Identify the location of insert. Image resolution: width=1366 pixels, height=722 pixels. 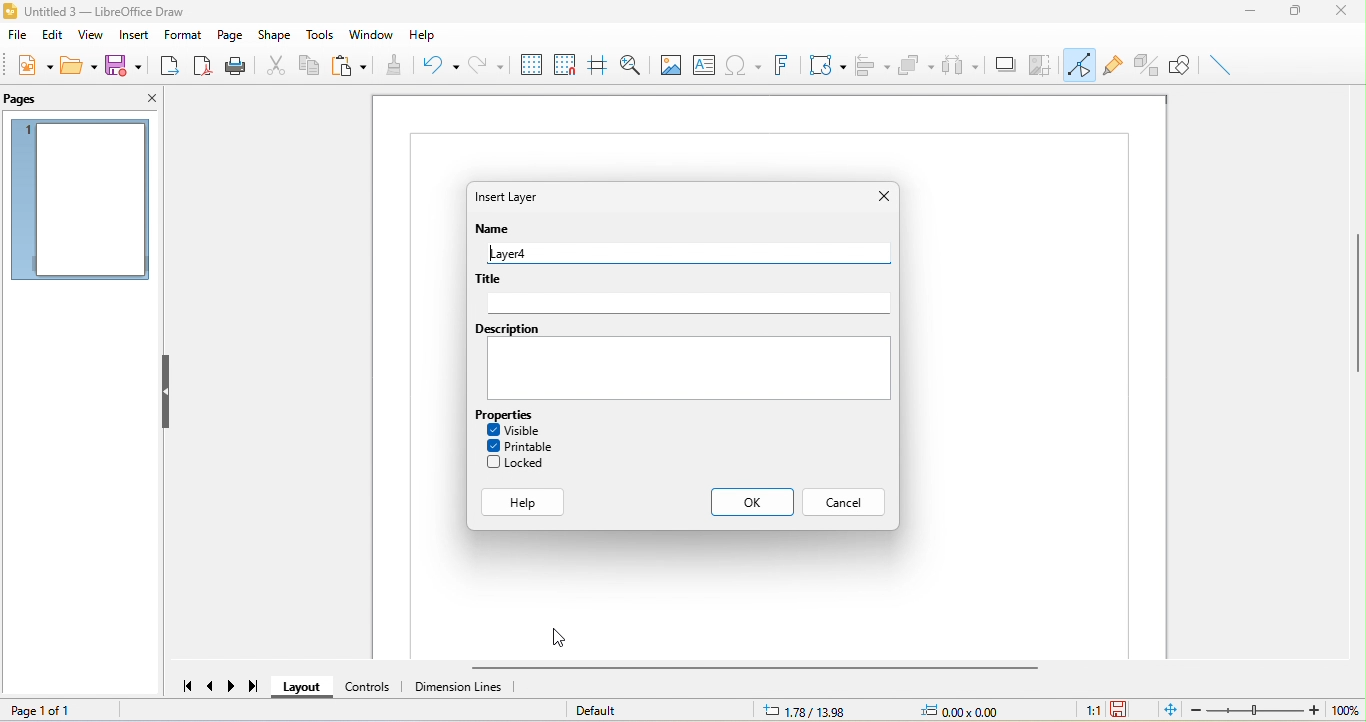
(131, 36).